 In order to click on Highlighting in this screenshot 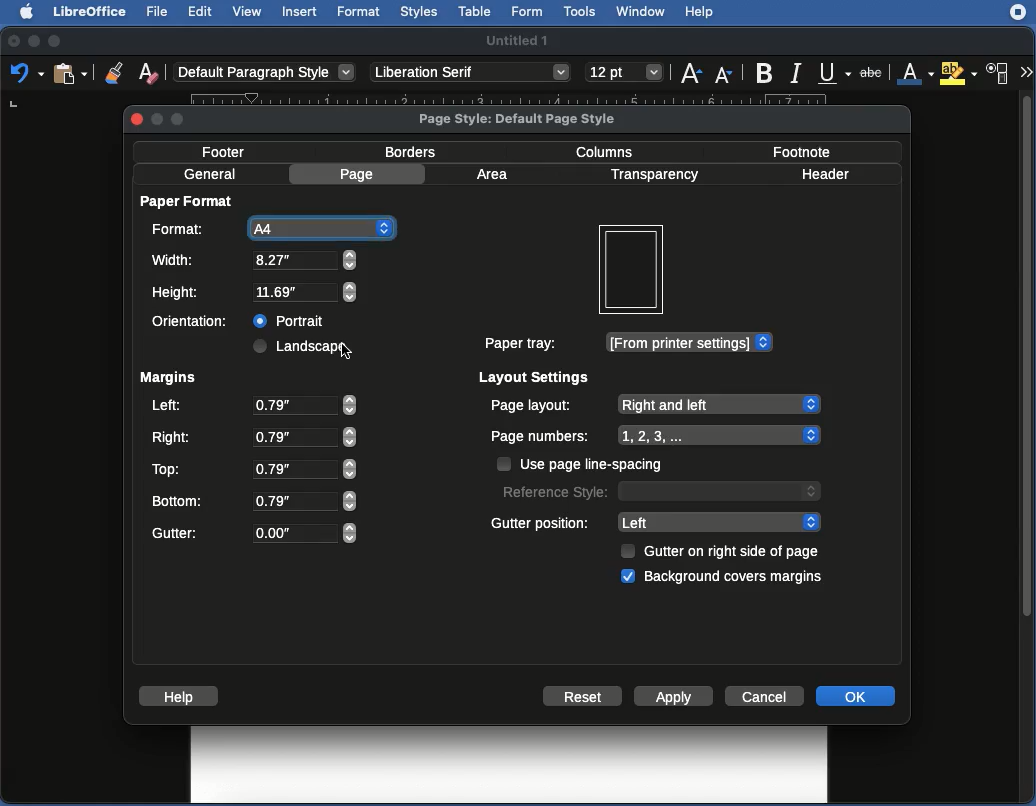, I will do `click(957, 73)`.